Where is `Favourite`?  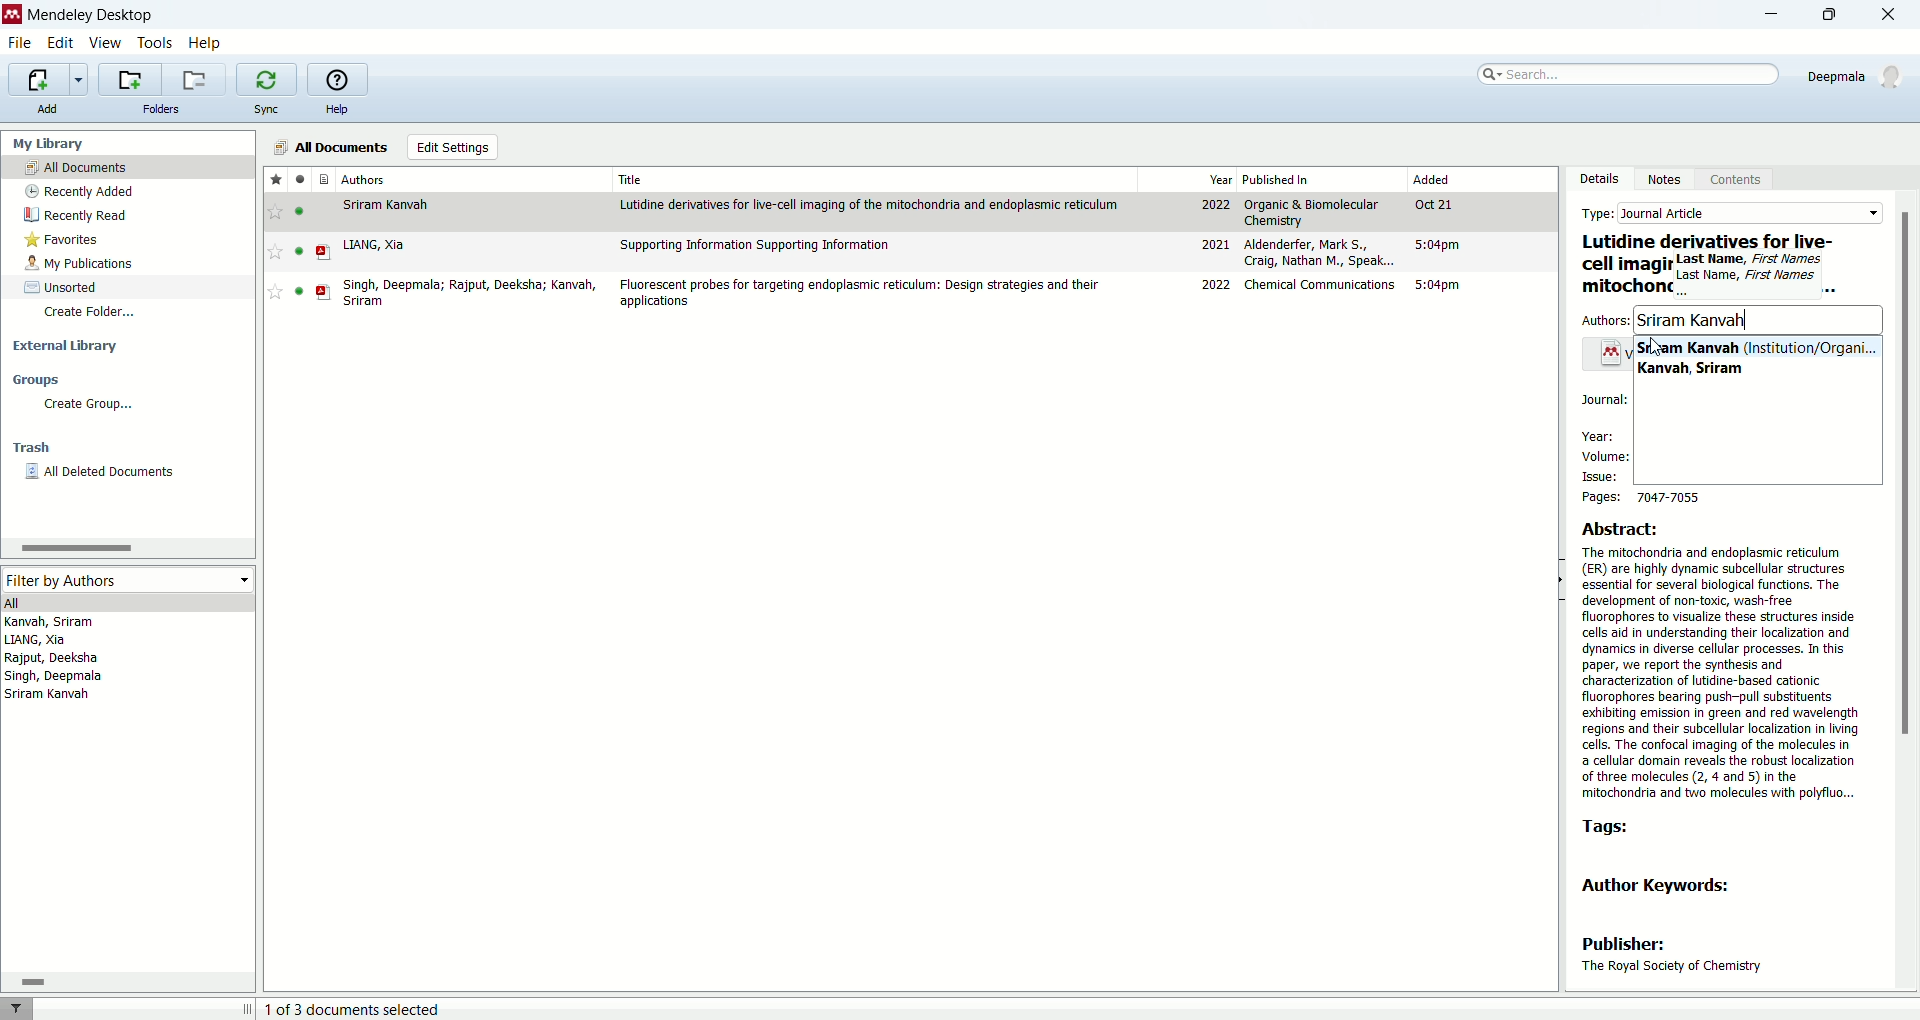
Favourite is located at coordinates (275, 251).